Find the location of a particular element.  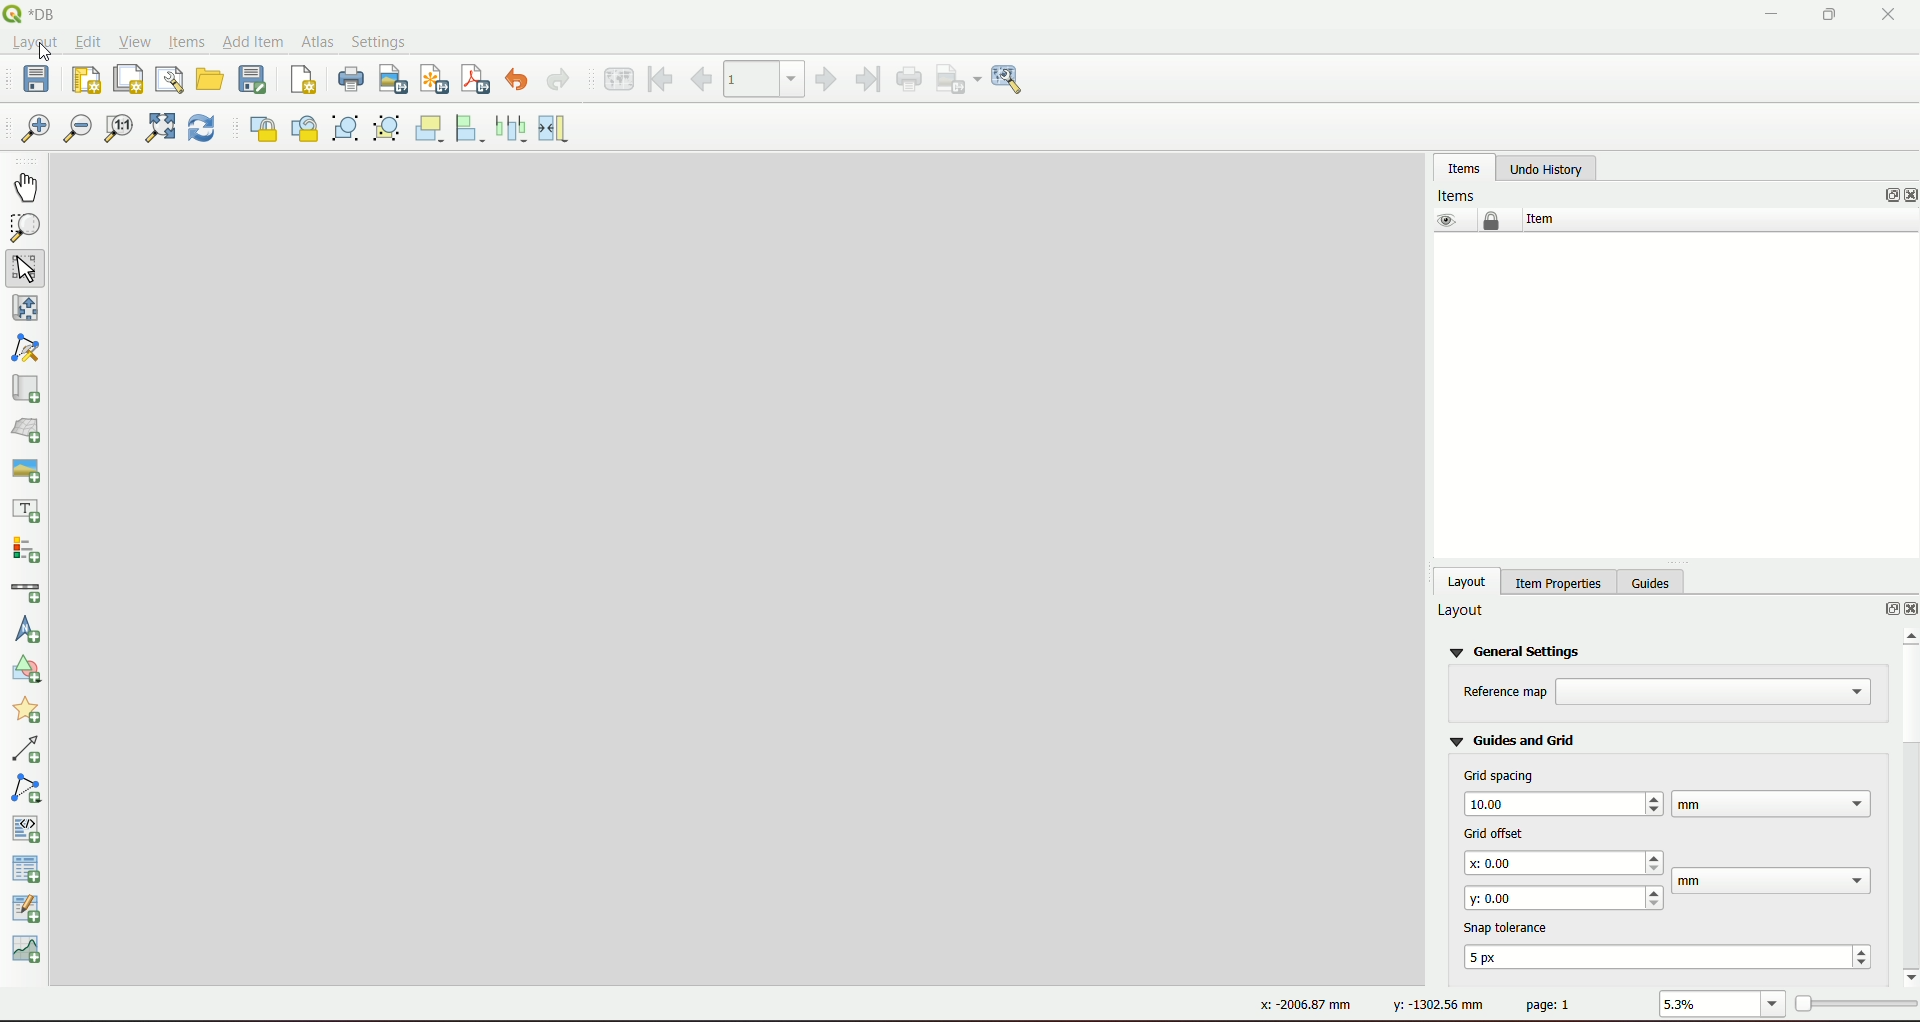

add legend is located at coordinates (29, 551).